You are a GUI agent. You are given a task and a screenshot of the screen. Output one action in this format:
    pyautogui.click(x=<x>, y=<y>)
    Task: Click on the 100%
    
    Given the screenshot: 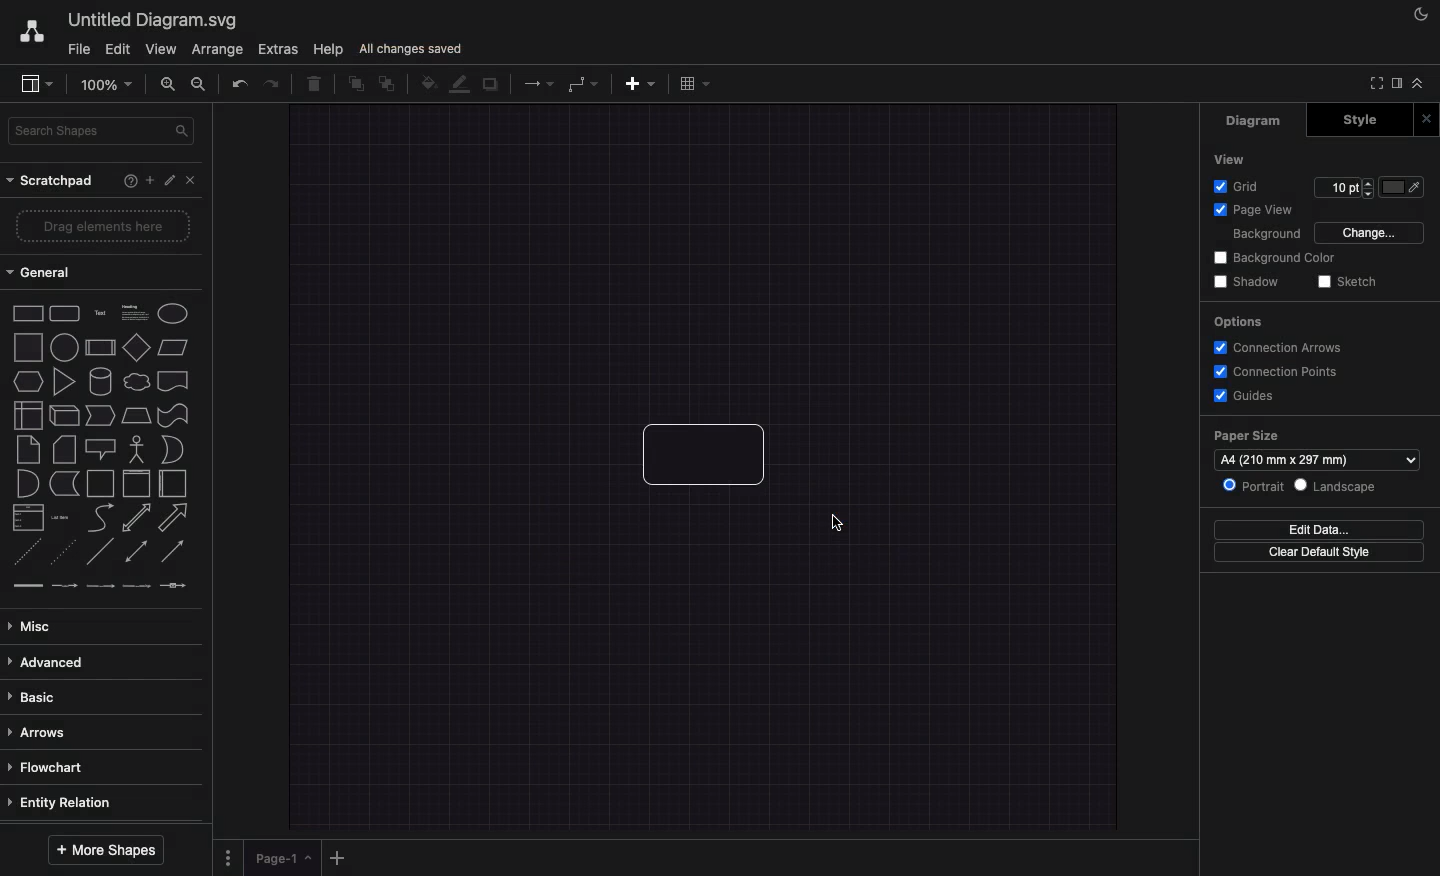 What is the action you would take?
    pyautogui.click(x=111, y=85)
    